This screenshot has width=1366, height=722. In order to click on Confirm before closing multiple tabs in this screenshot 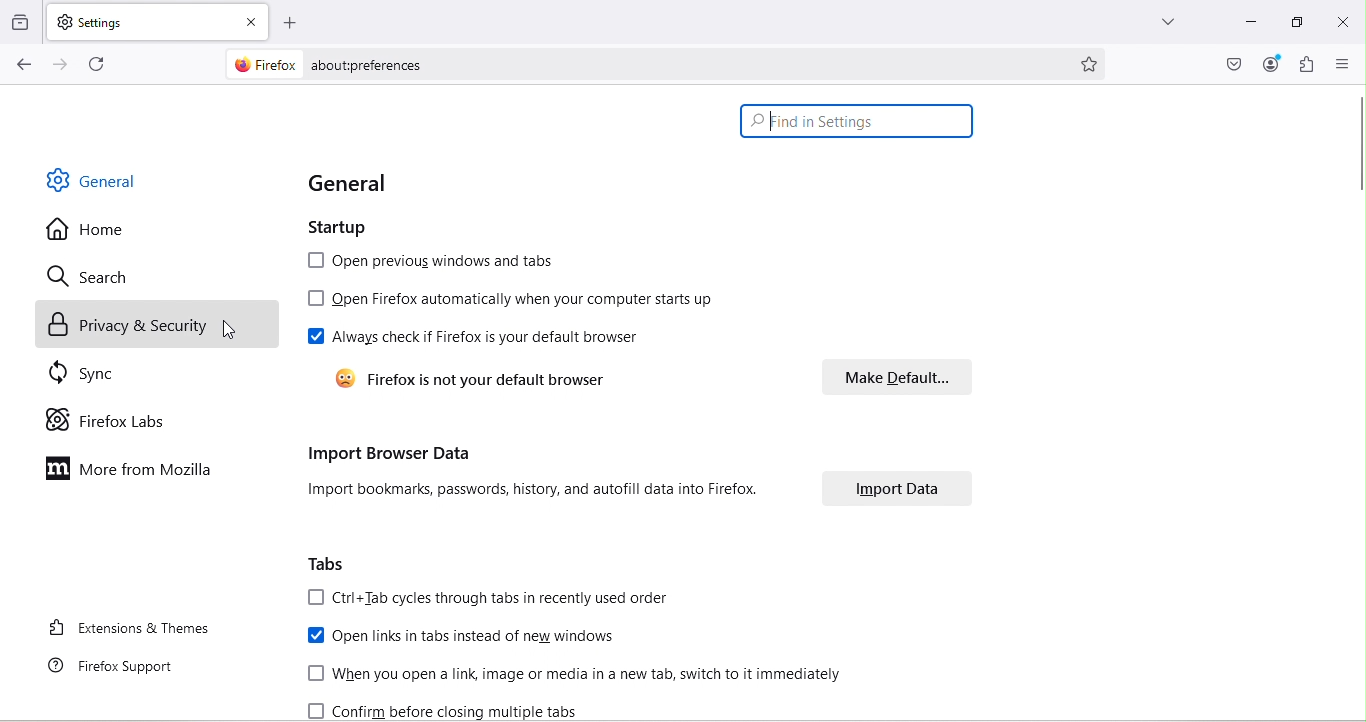, I will do `click(454, 708)`.